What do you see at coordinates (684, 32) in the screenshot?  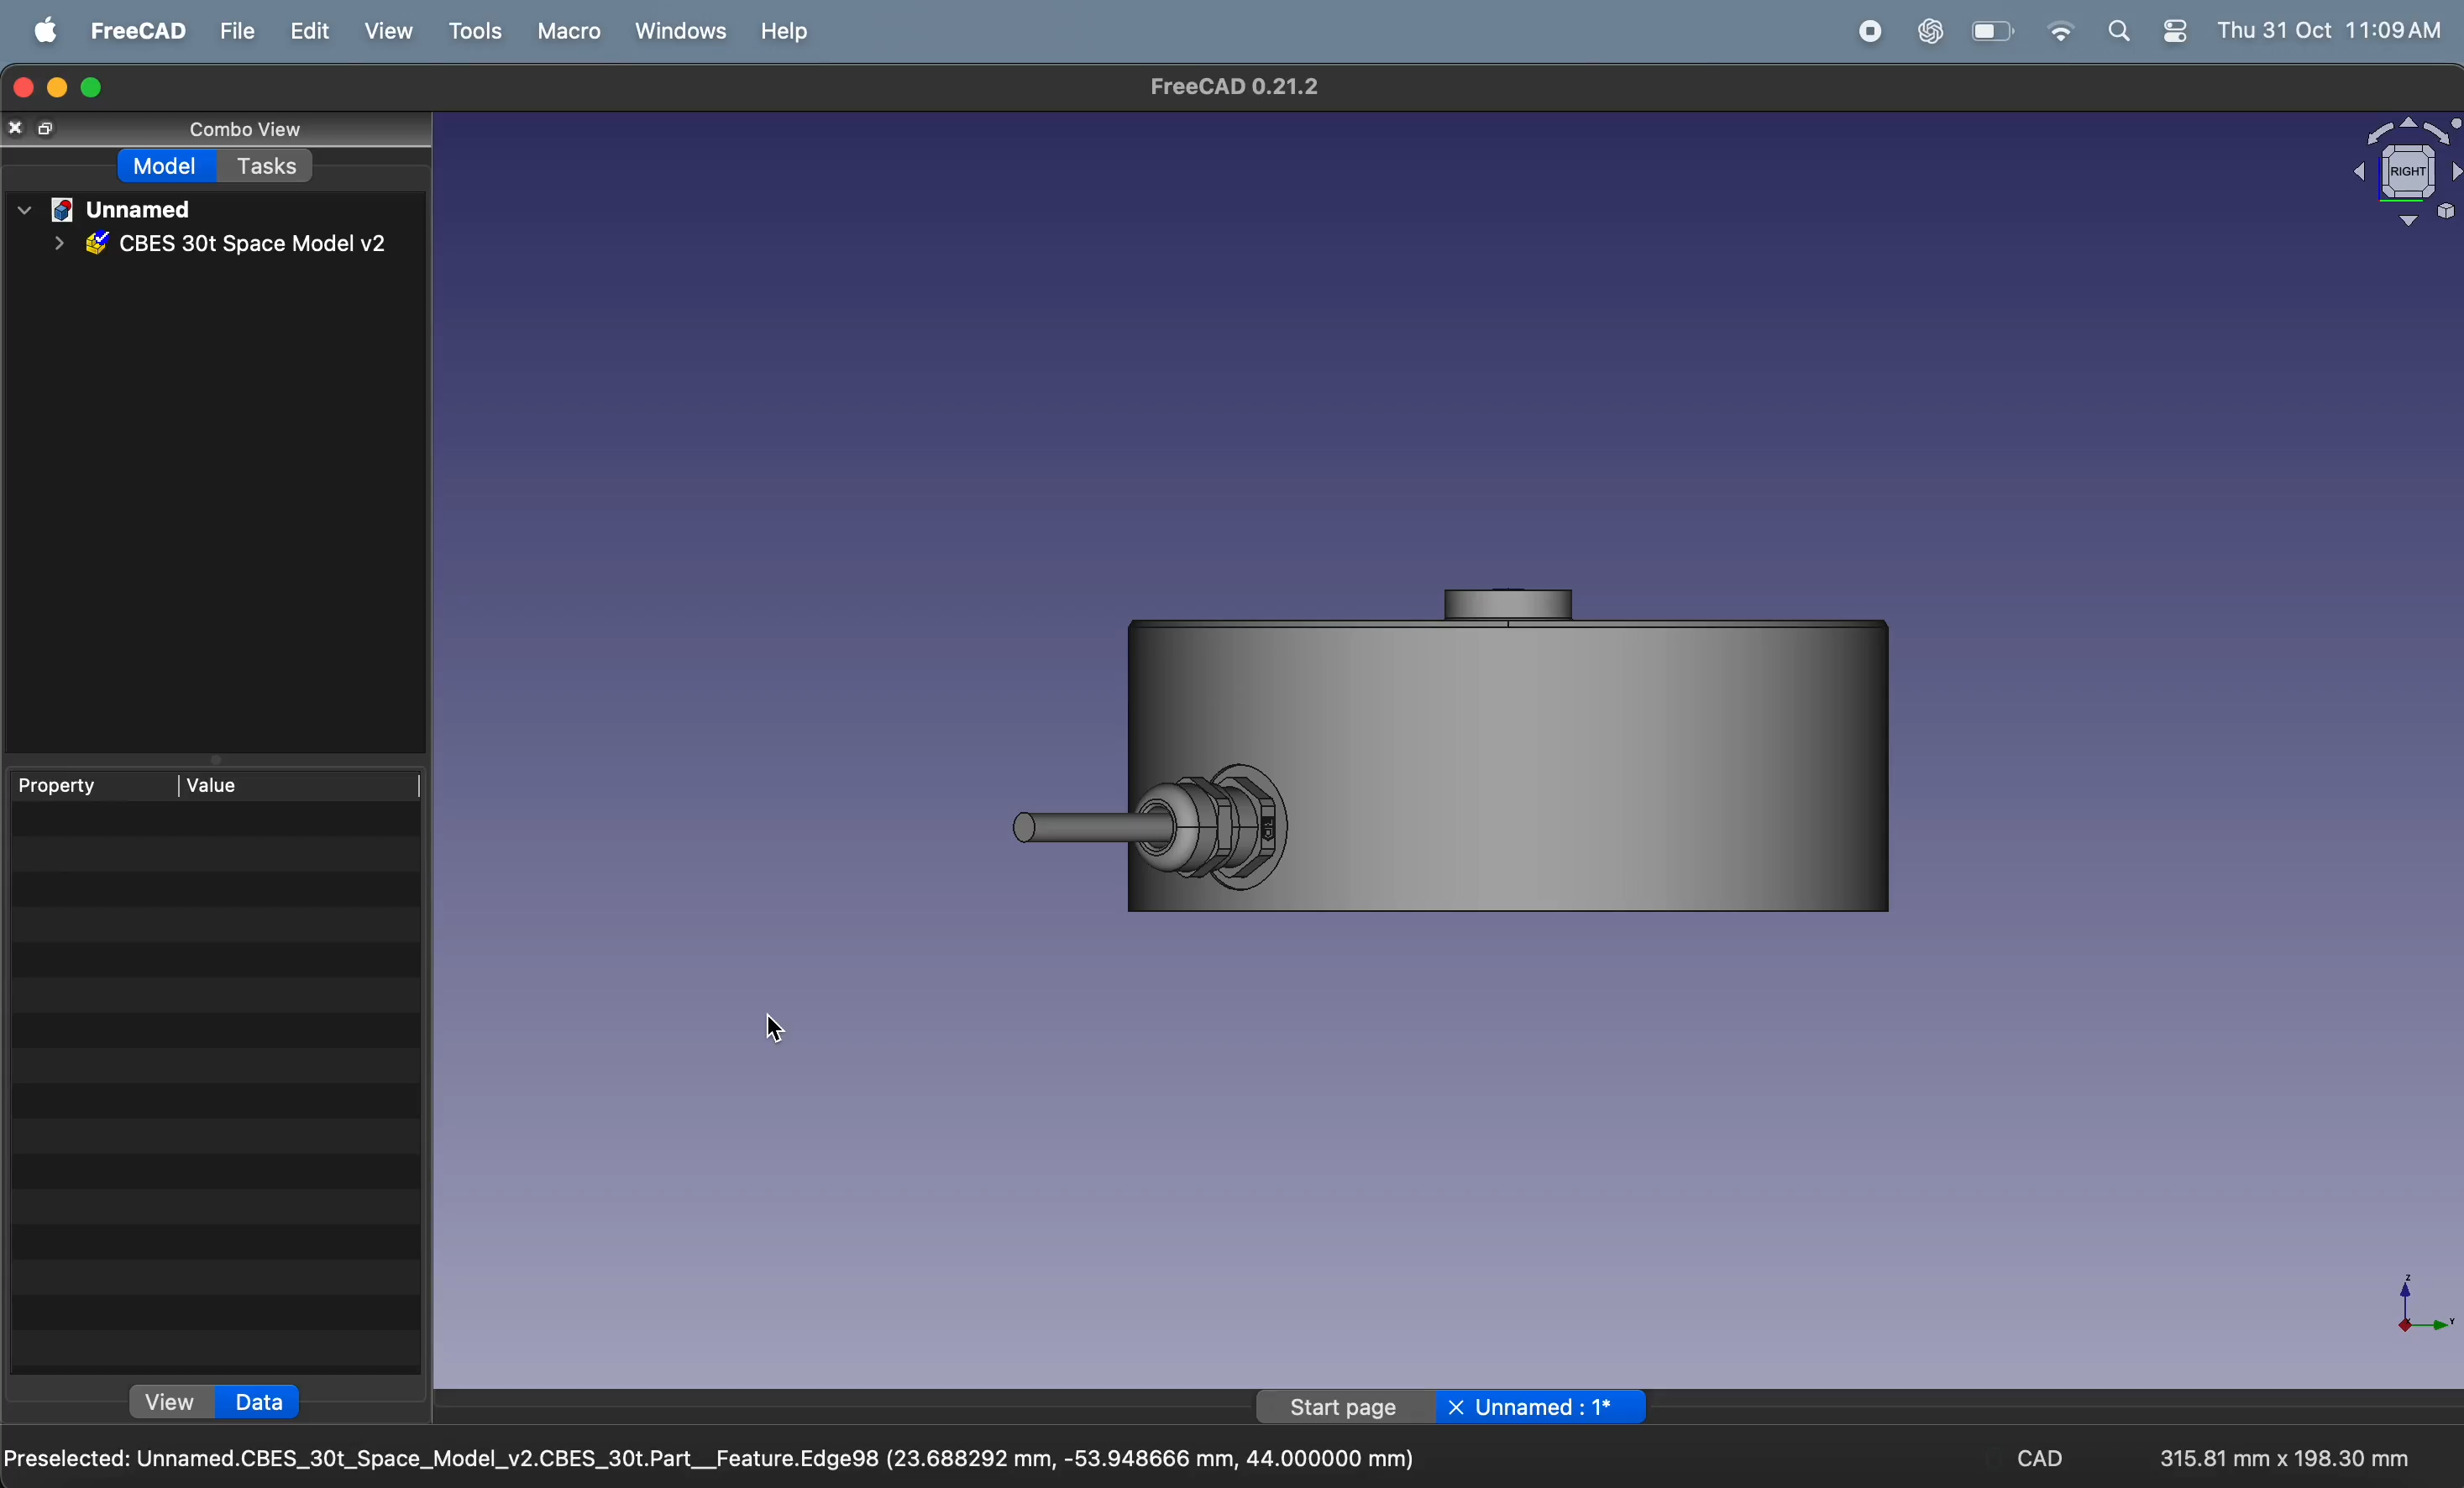 I see `windows` at bounding box center [684, 32].